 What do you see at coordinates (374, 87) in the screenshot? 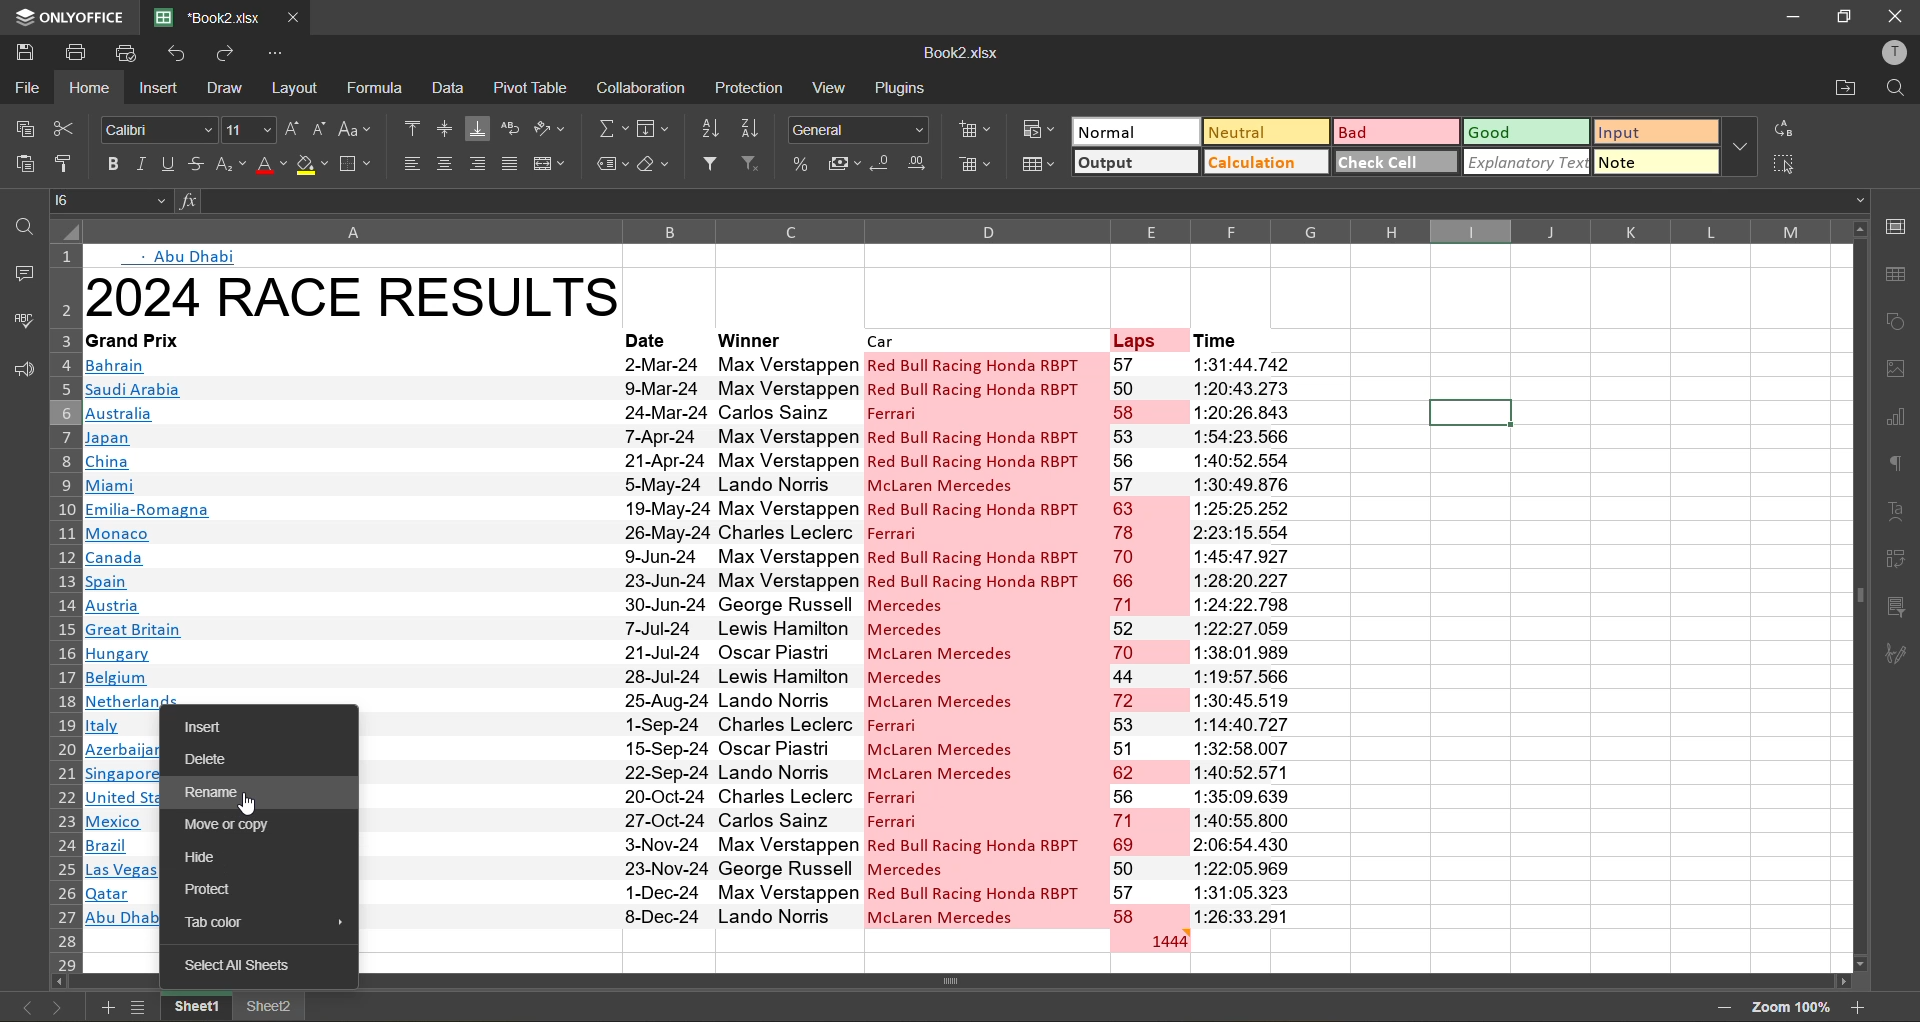
I see `formula` at bounding box center [374, 87].